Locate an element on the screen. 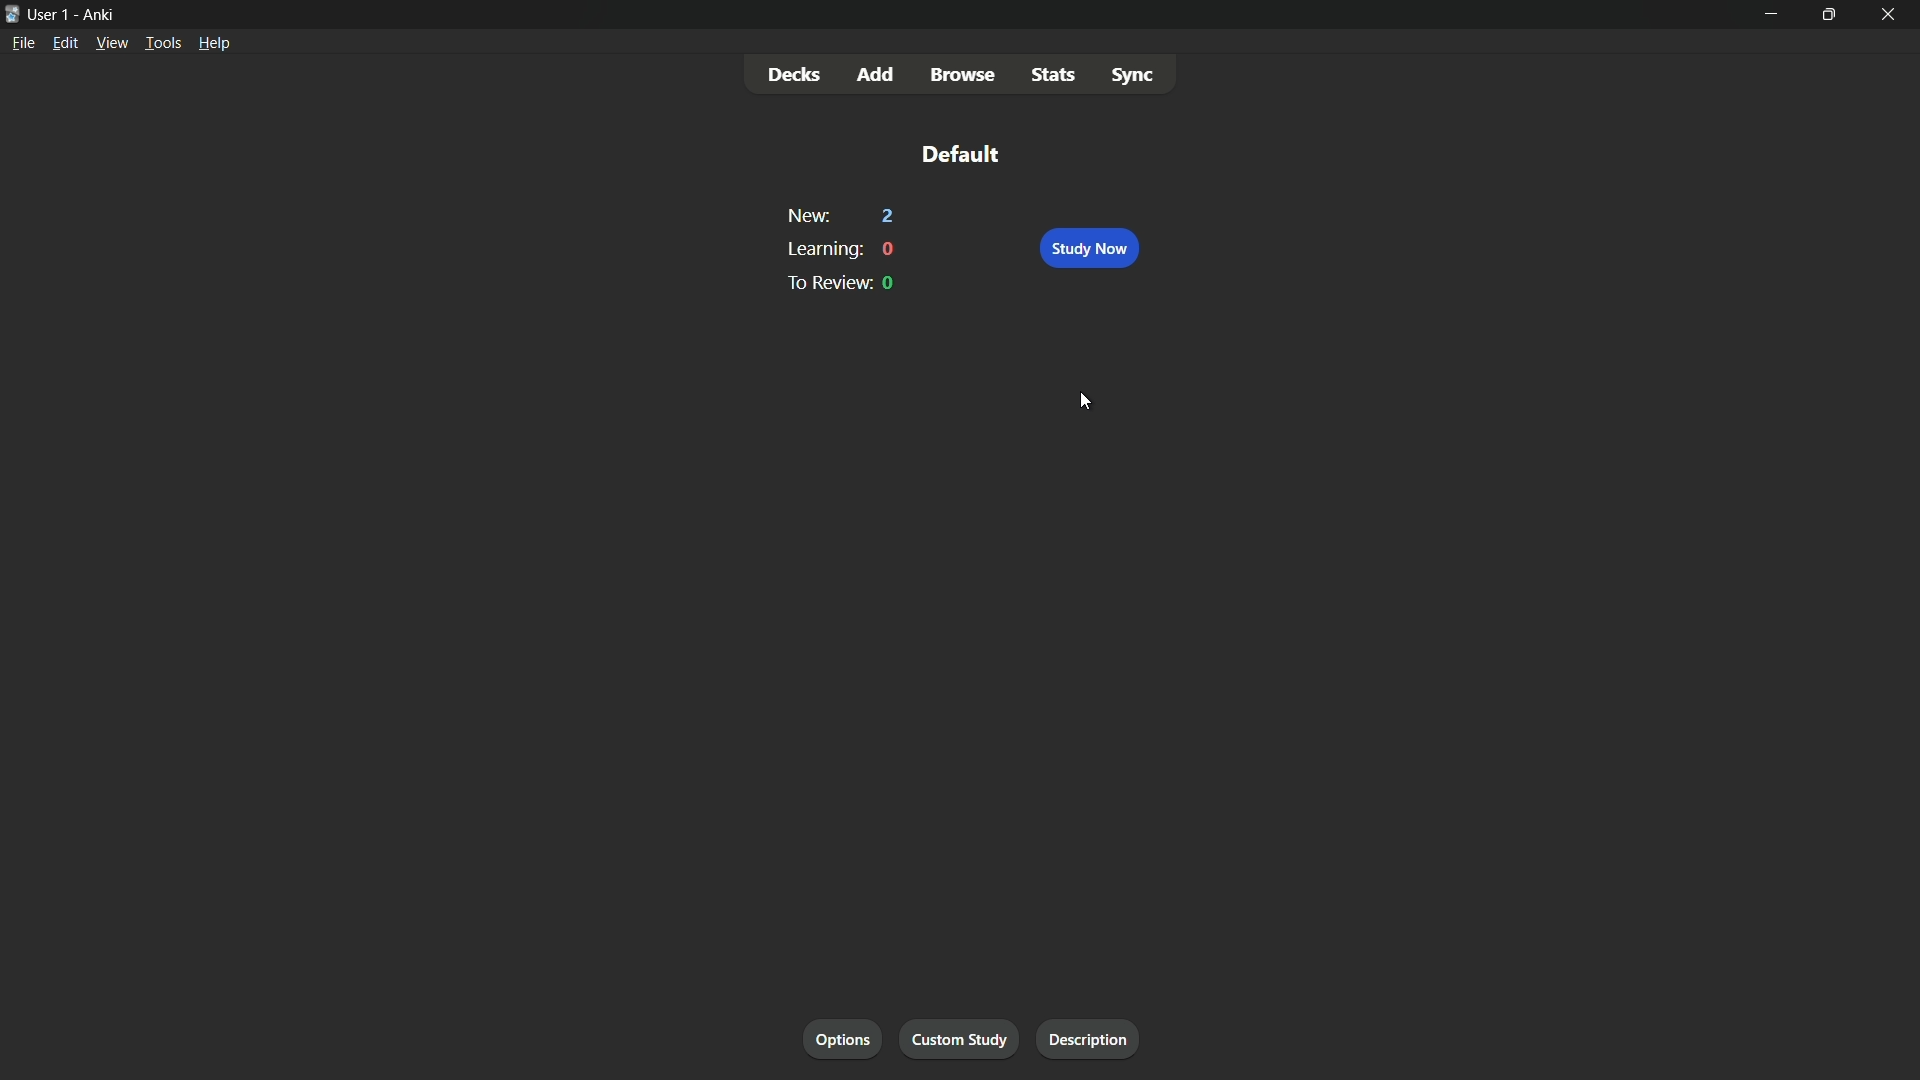 The width and height of the screenshot is (1920, 1080). study now is located at coordinates (1093, 246).